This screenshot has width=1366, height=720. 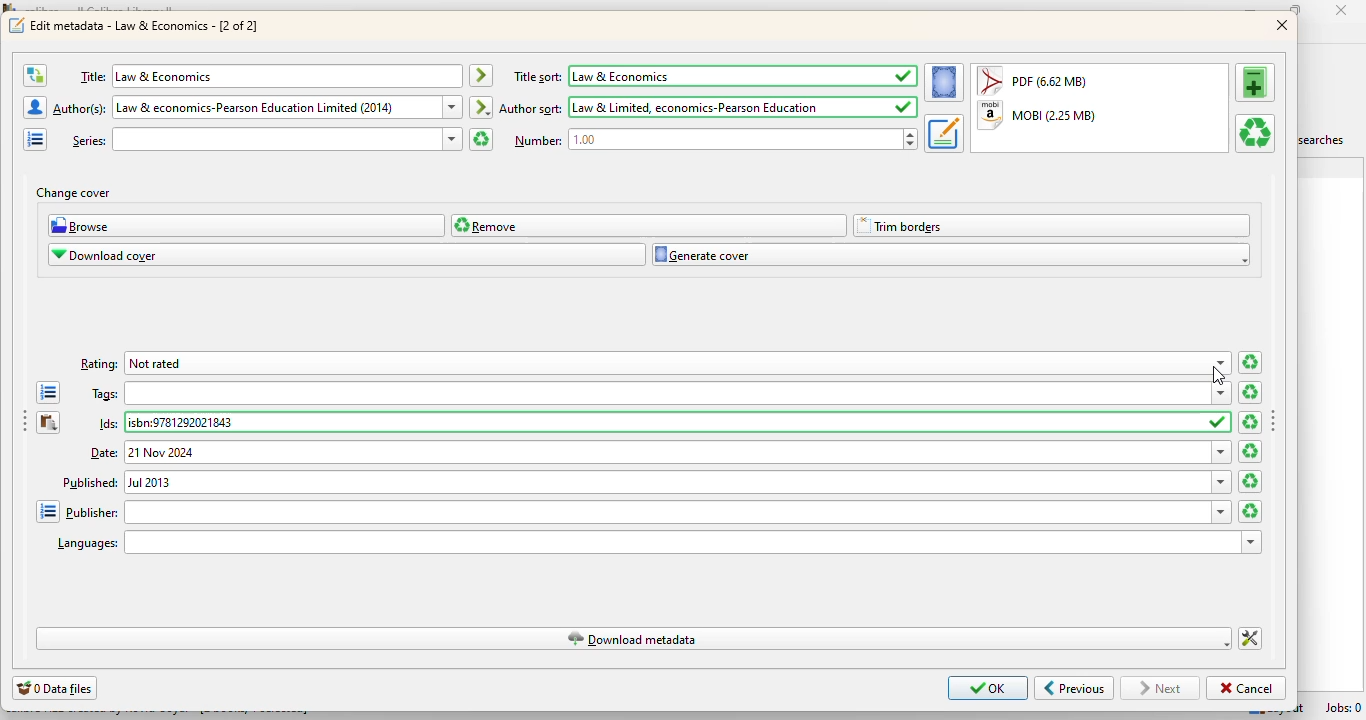 I want to click on close, so click(x=1346, y=11).